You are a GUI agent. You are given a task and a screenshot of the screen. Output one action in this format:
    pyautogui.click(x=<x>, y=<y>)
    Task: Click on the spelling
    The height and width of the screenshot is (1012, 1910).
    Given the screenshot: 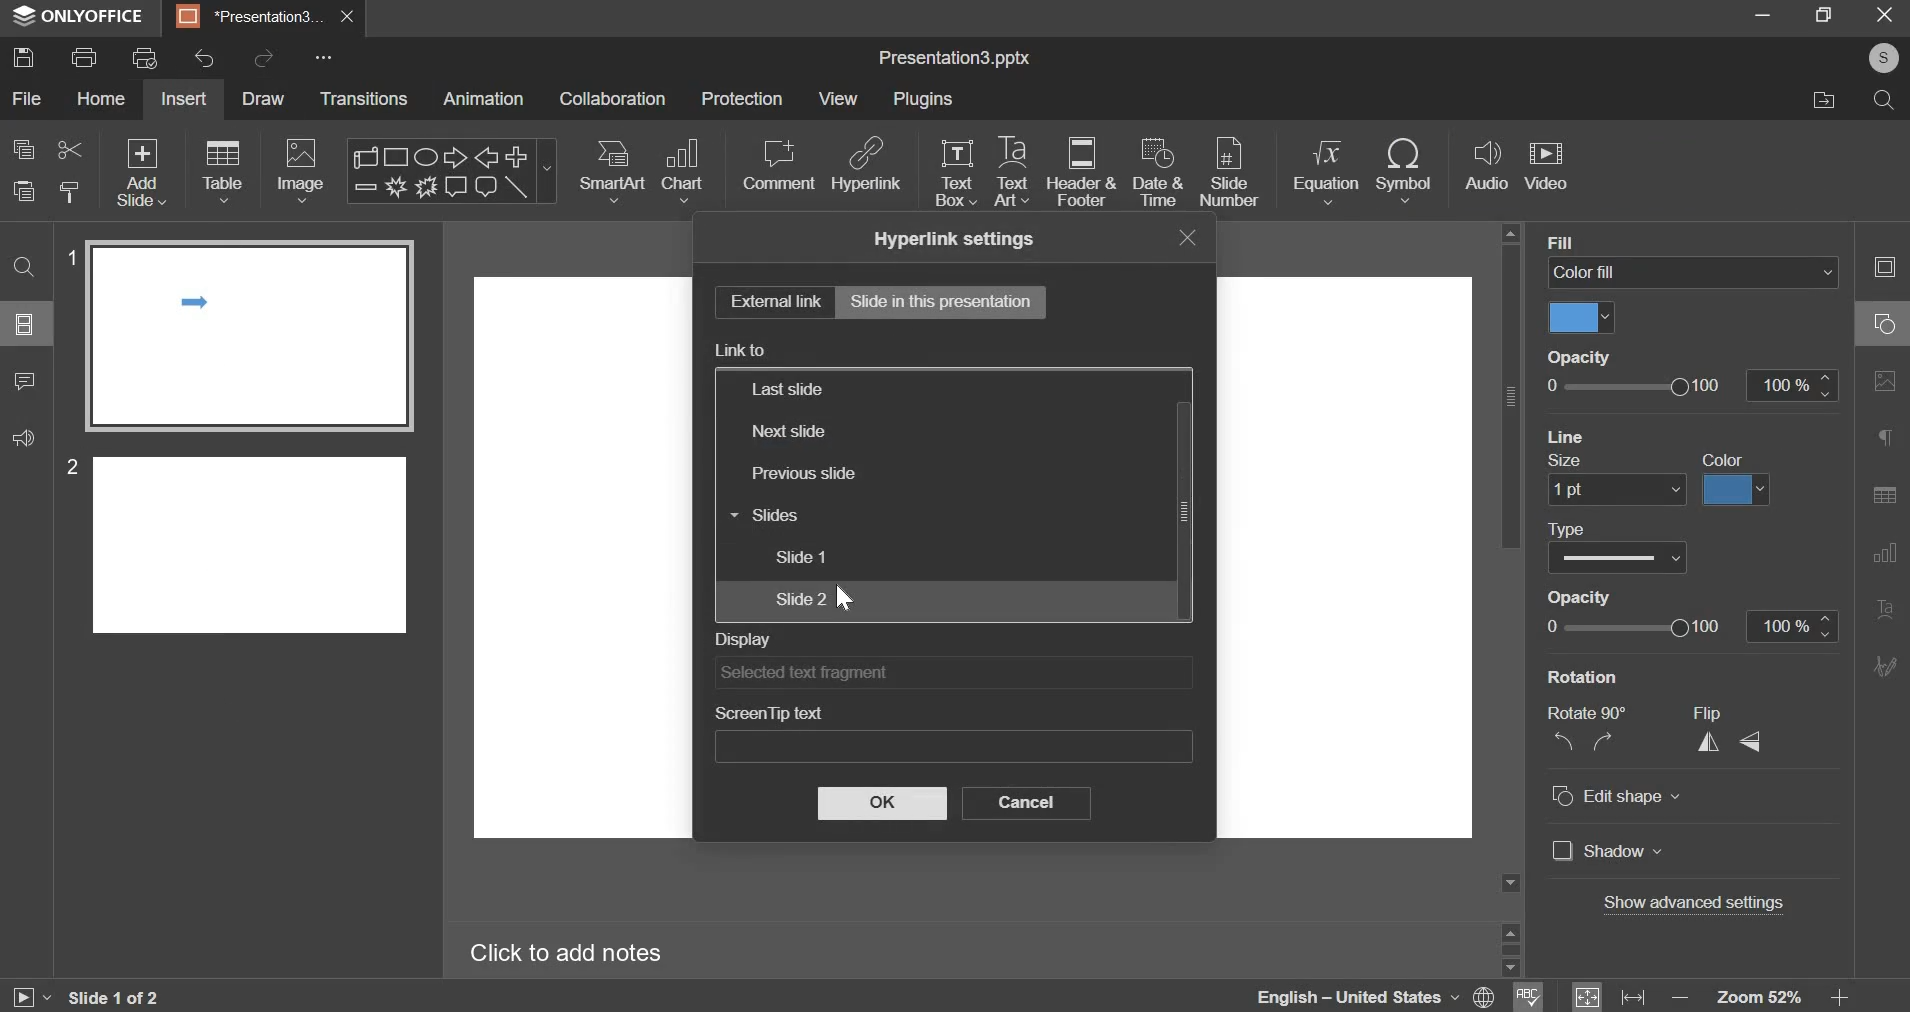 What is the action you would take?
    pyautogui.click(x=1528, y=995)
    